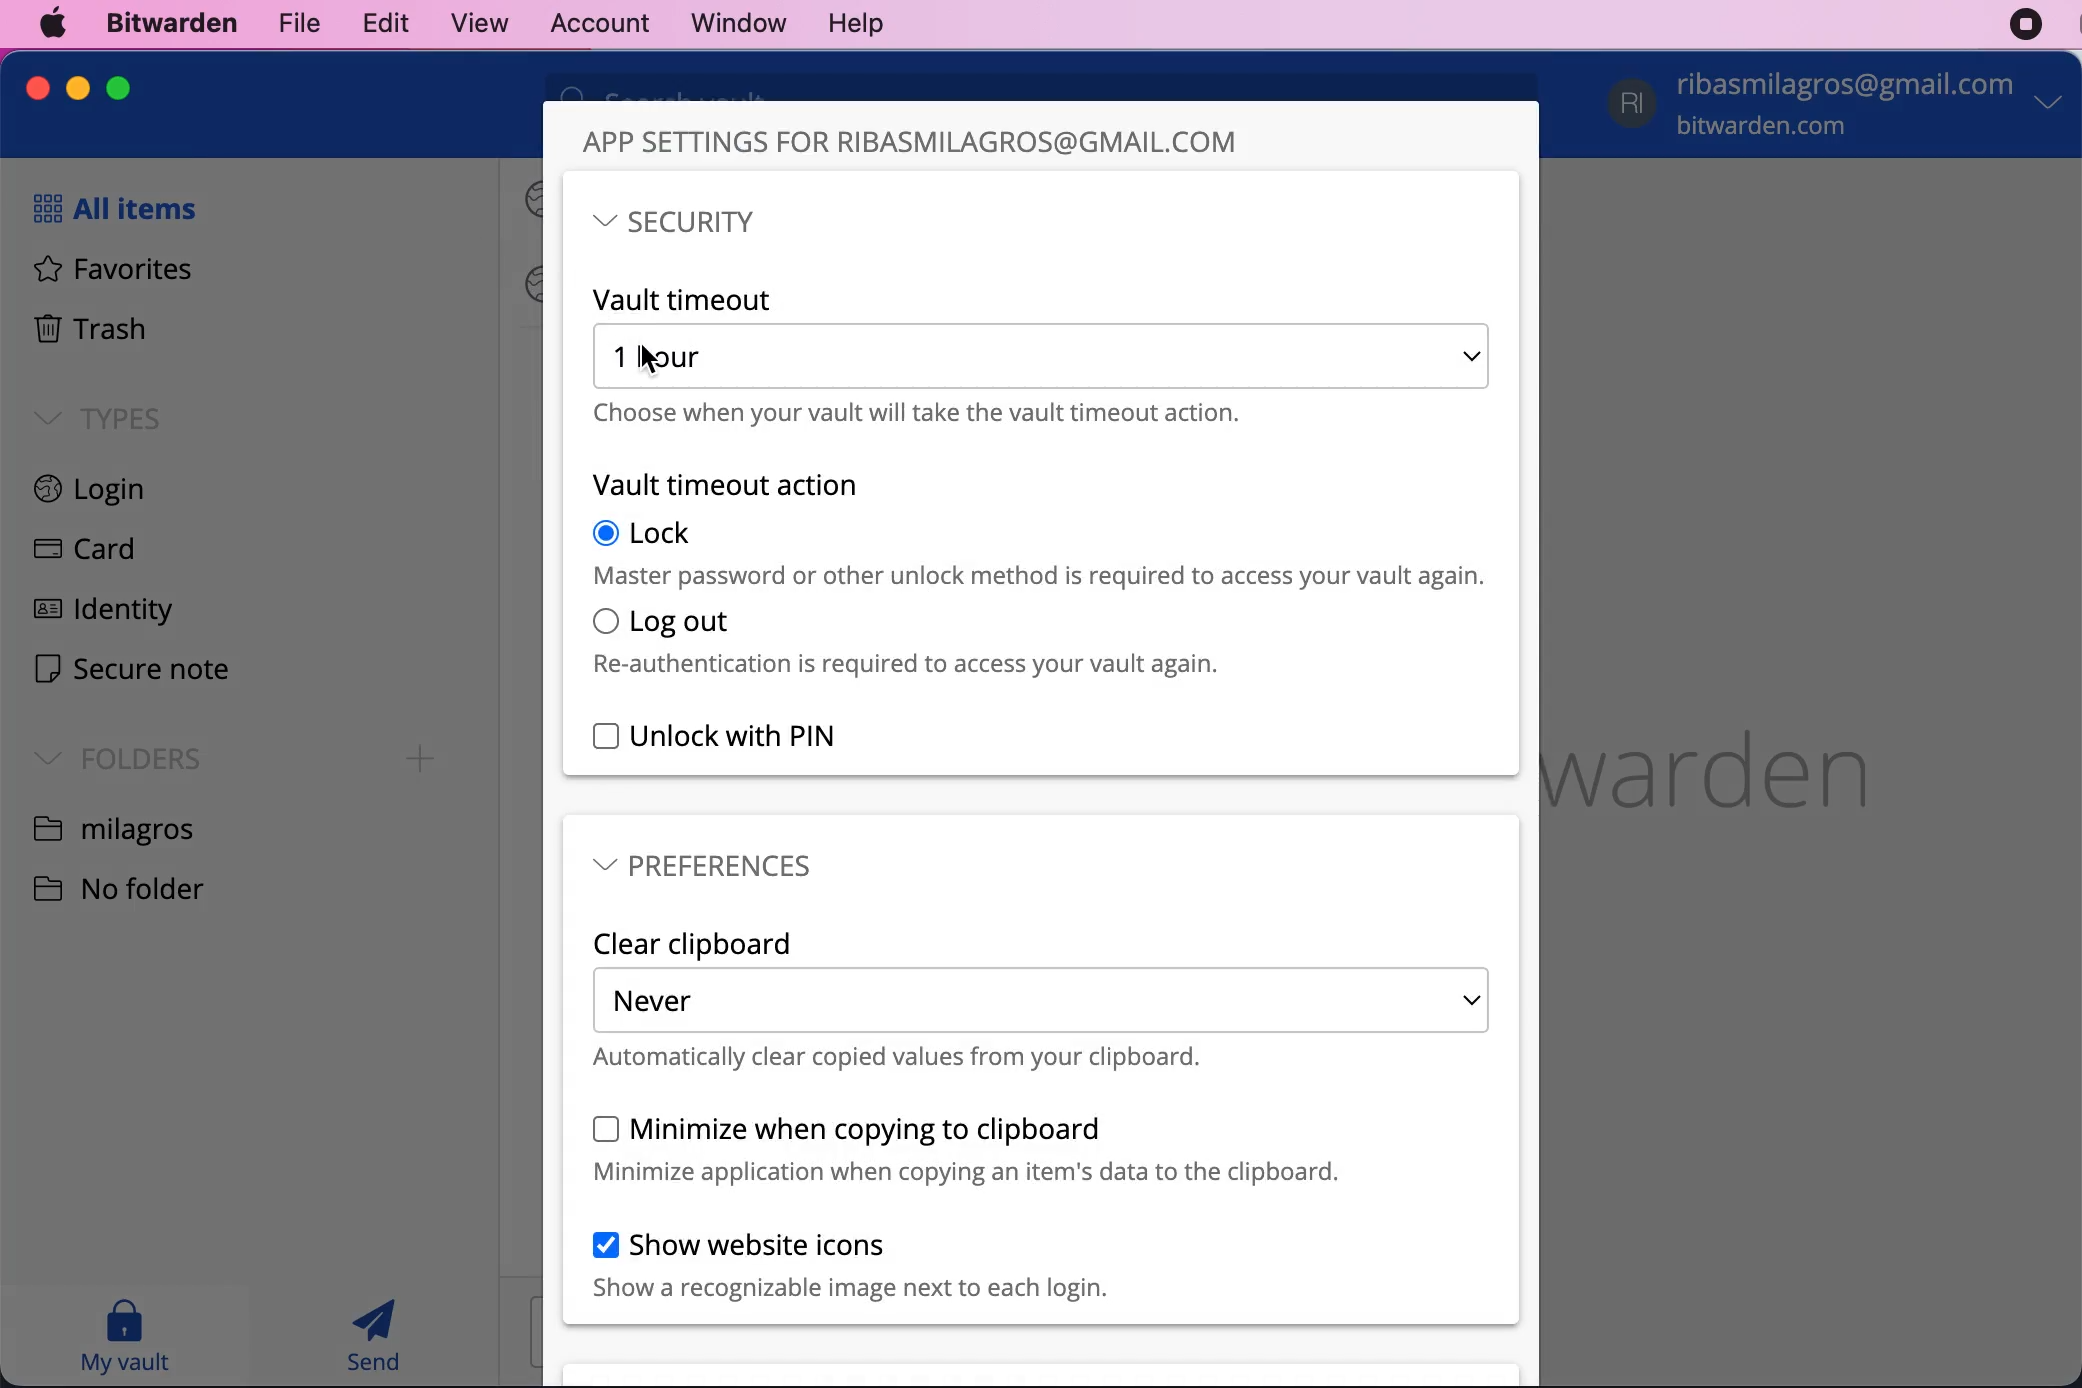 Image resolution: width=2082 pixels, height=1388 pixels. I want to click on minimize, so click(78, 88).